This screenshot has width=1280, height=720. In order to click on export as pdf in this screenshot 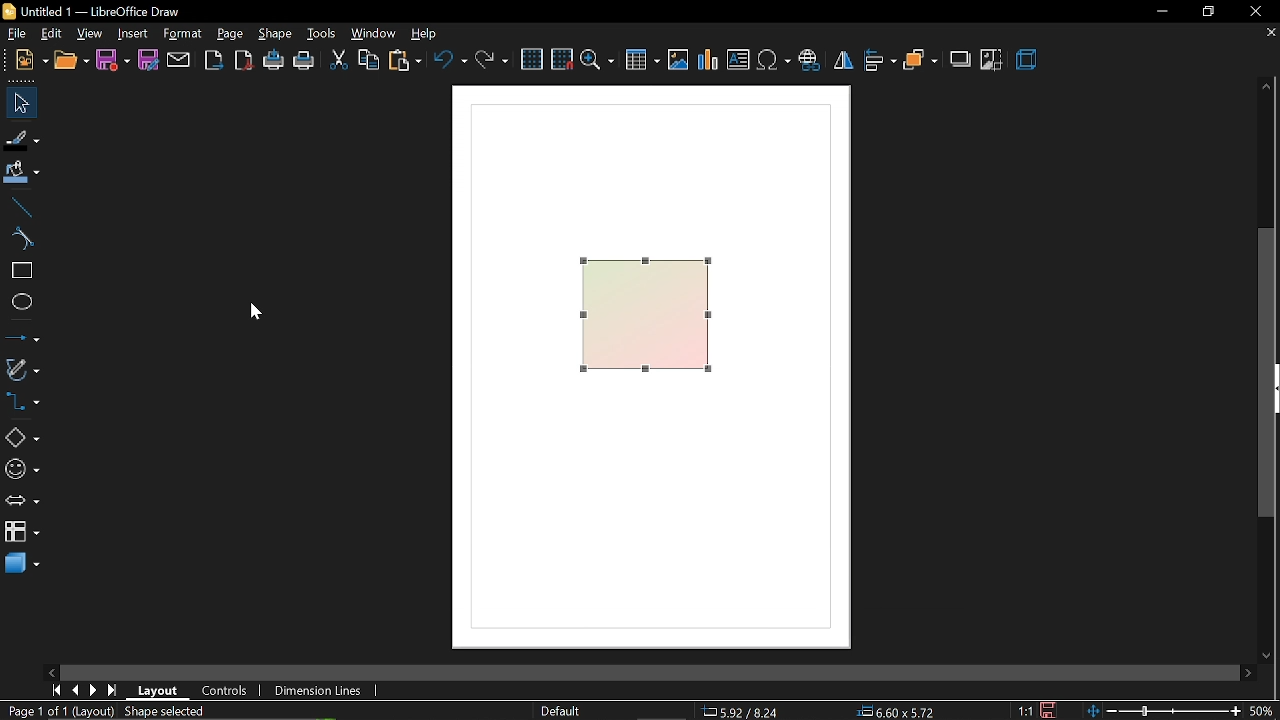, I will do `click(245, 61)`.